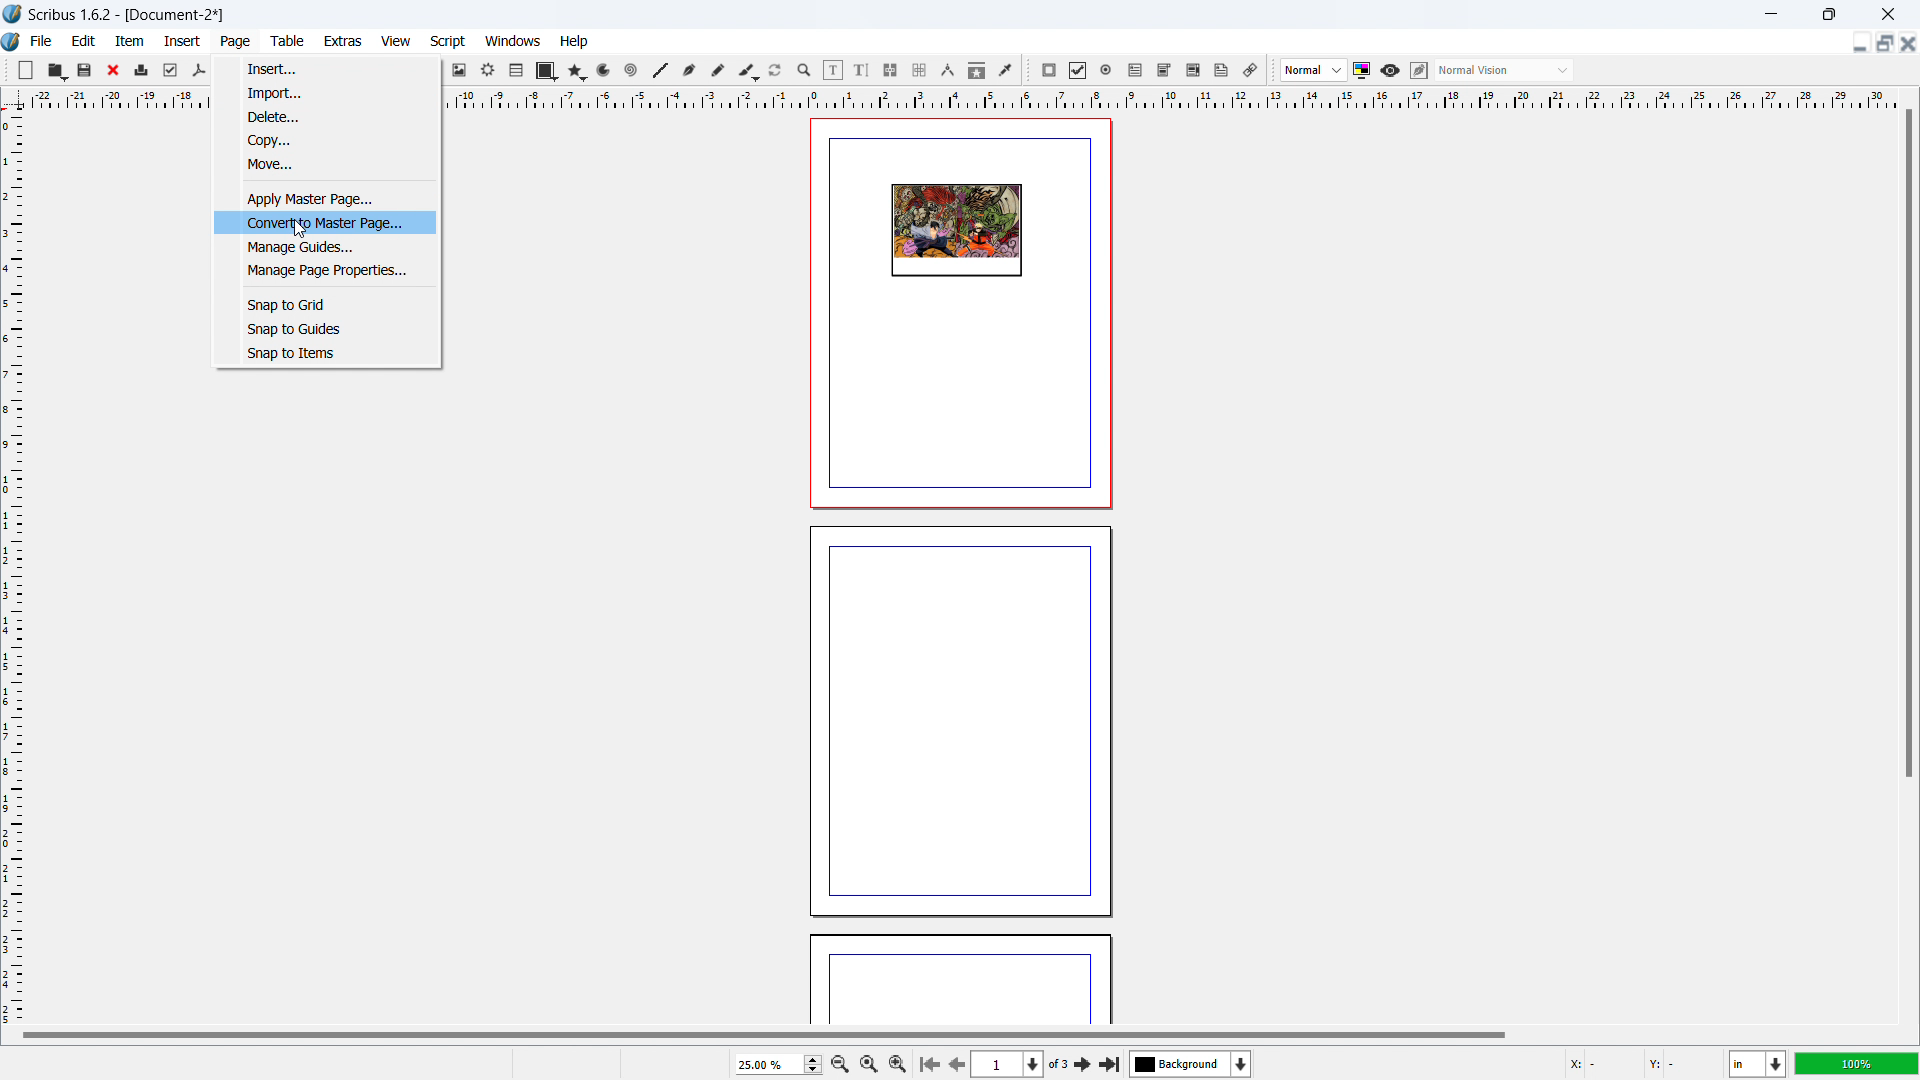 This screenshot has height=1080, width=1920. Describe the element at coordinates (632, 71) in the screenshot. I see `spirals` at that location.